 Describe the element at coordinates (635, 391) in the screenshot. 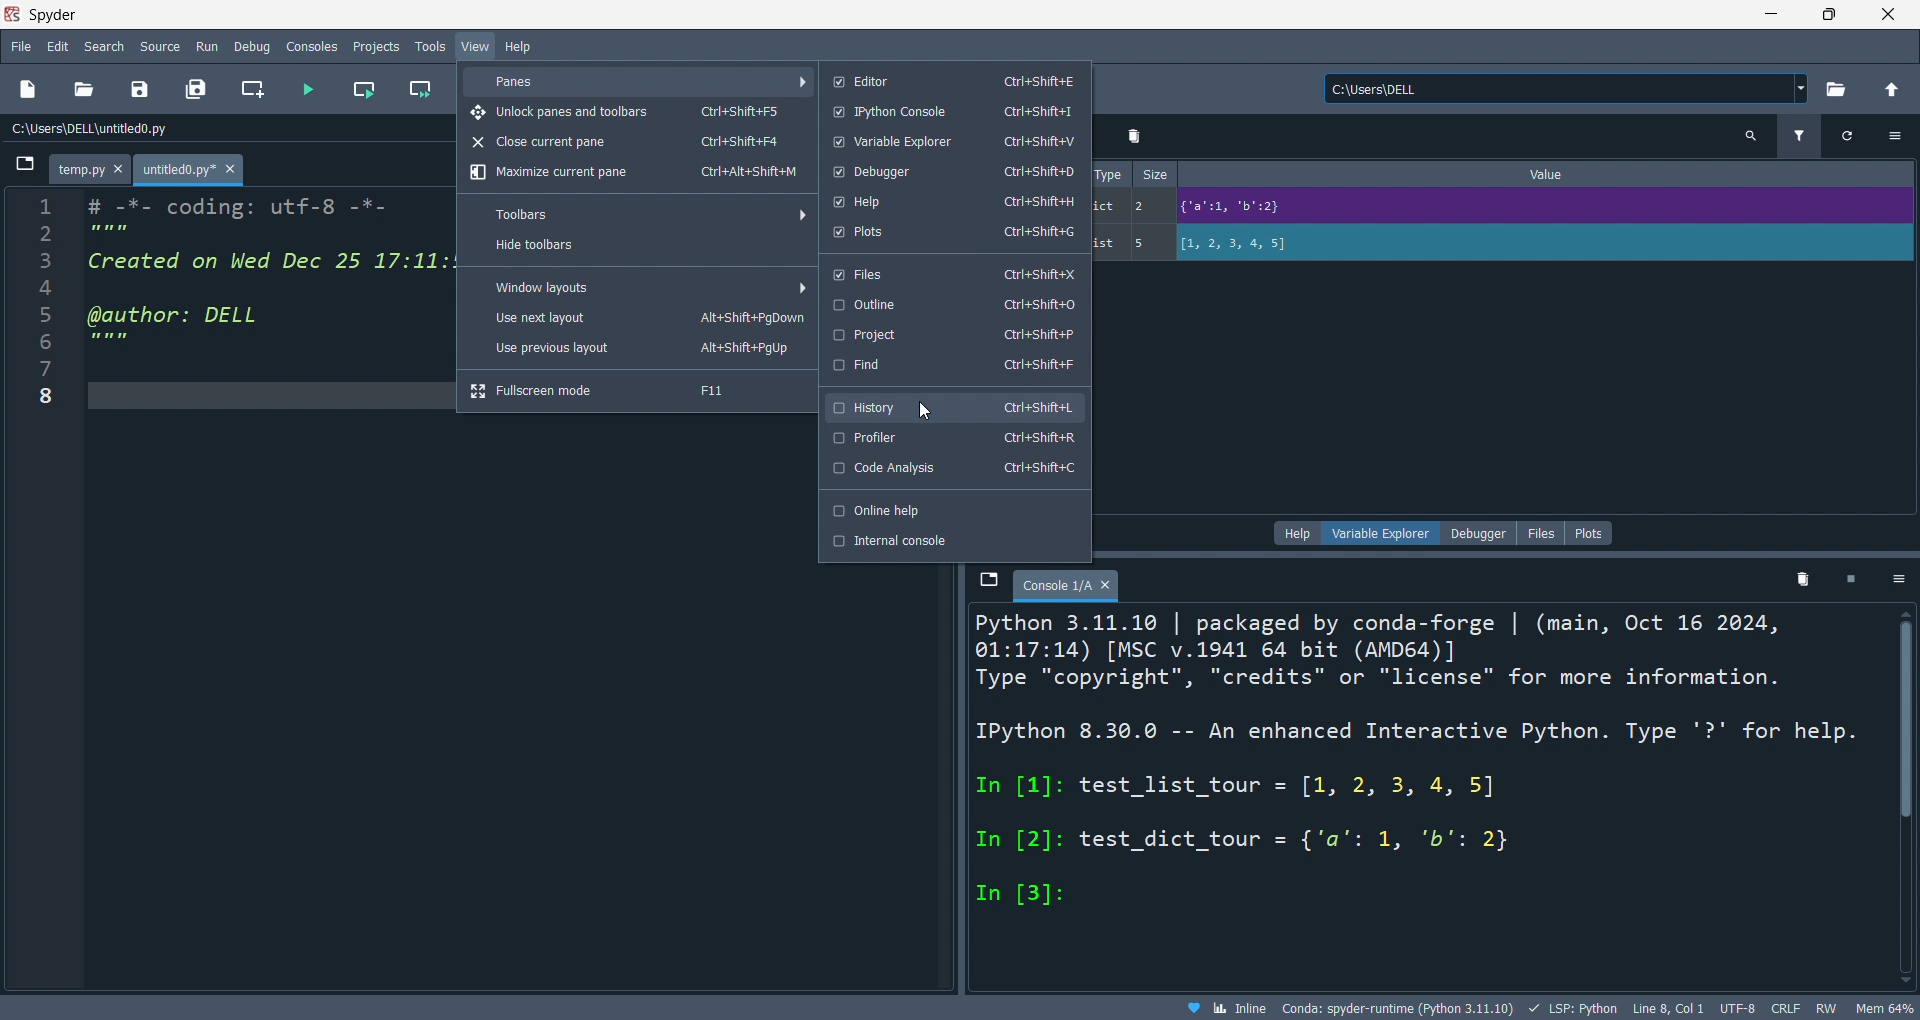

I see `fullscreen mode` at that location.